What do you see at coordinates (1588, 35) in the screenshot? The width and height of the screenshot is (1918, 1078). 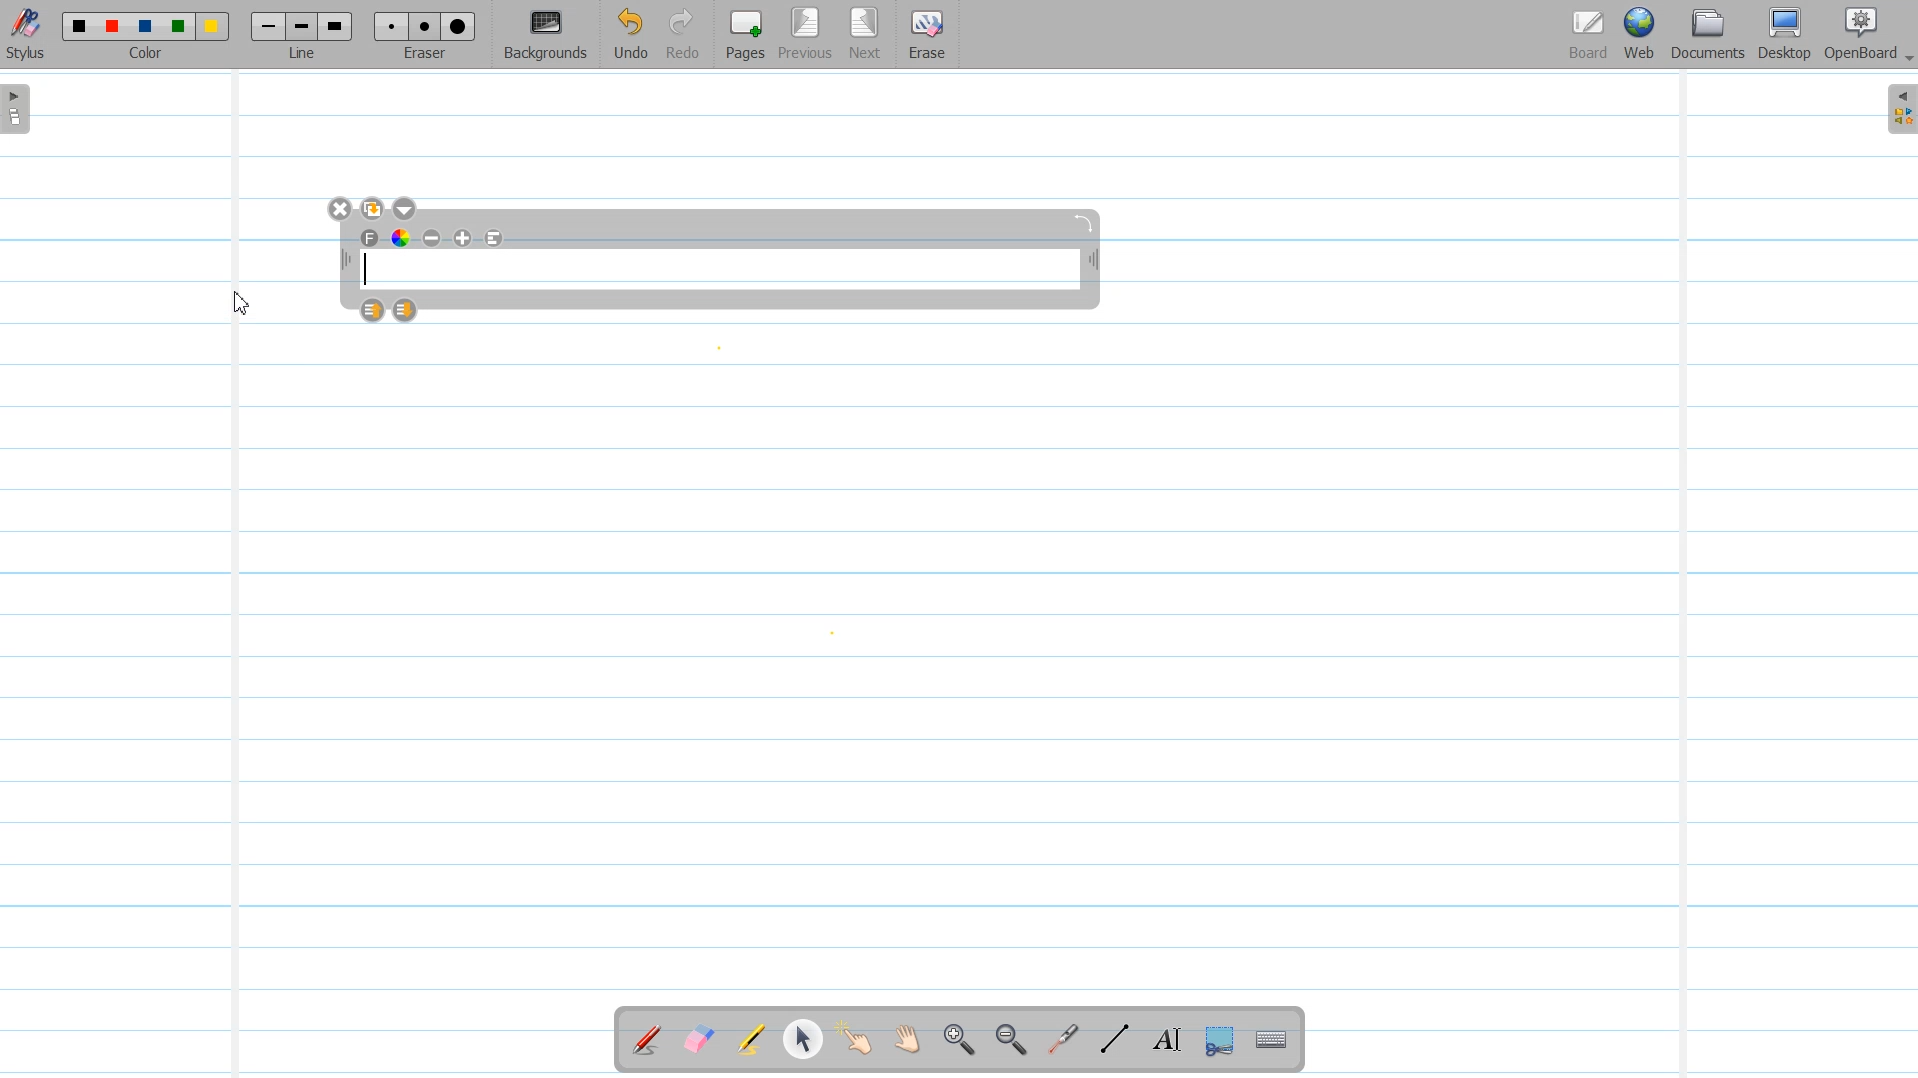 I see `Board` at bounding box center [1588, 35].